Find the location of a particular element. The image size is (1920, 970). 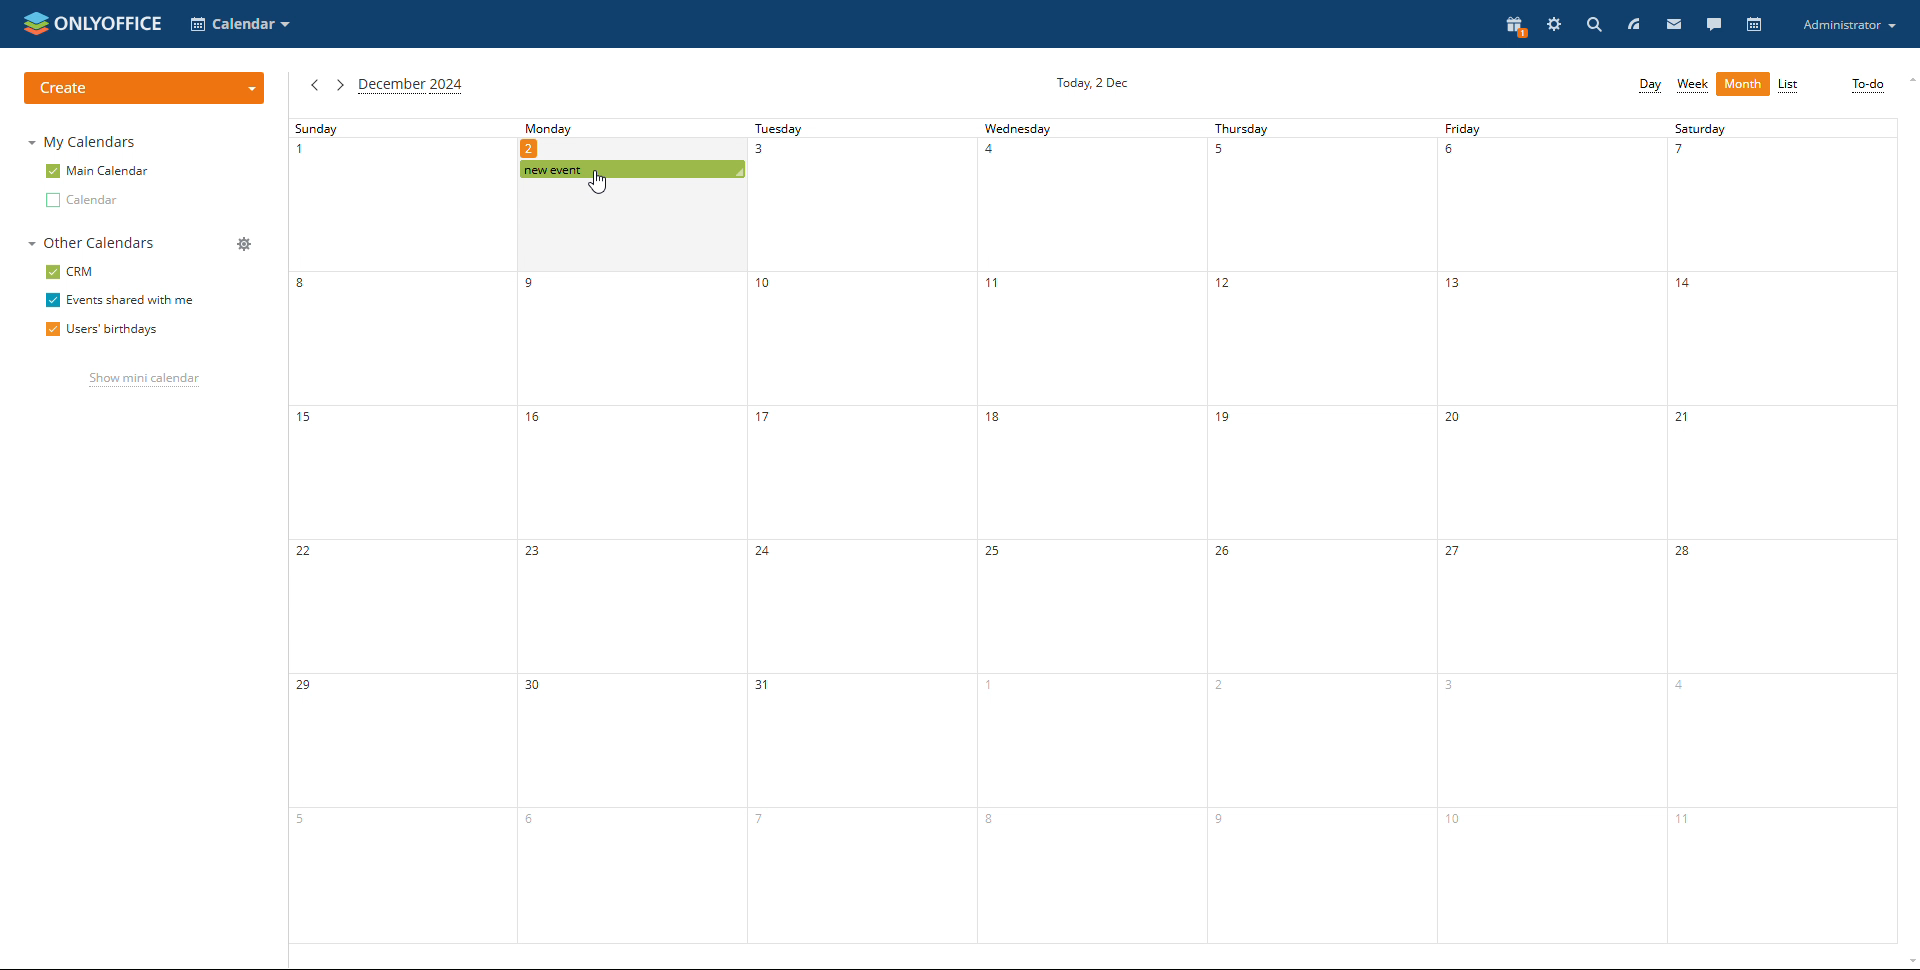

list view is located at coordinates (1790, 85).